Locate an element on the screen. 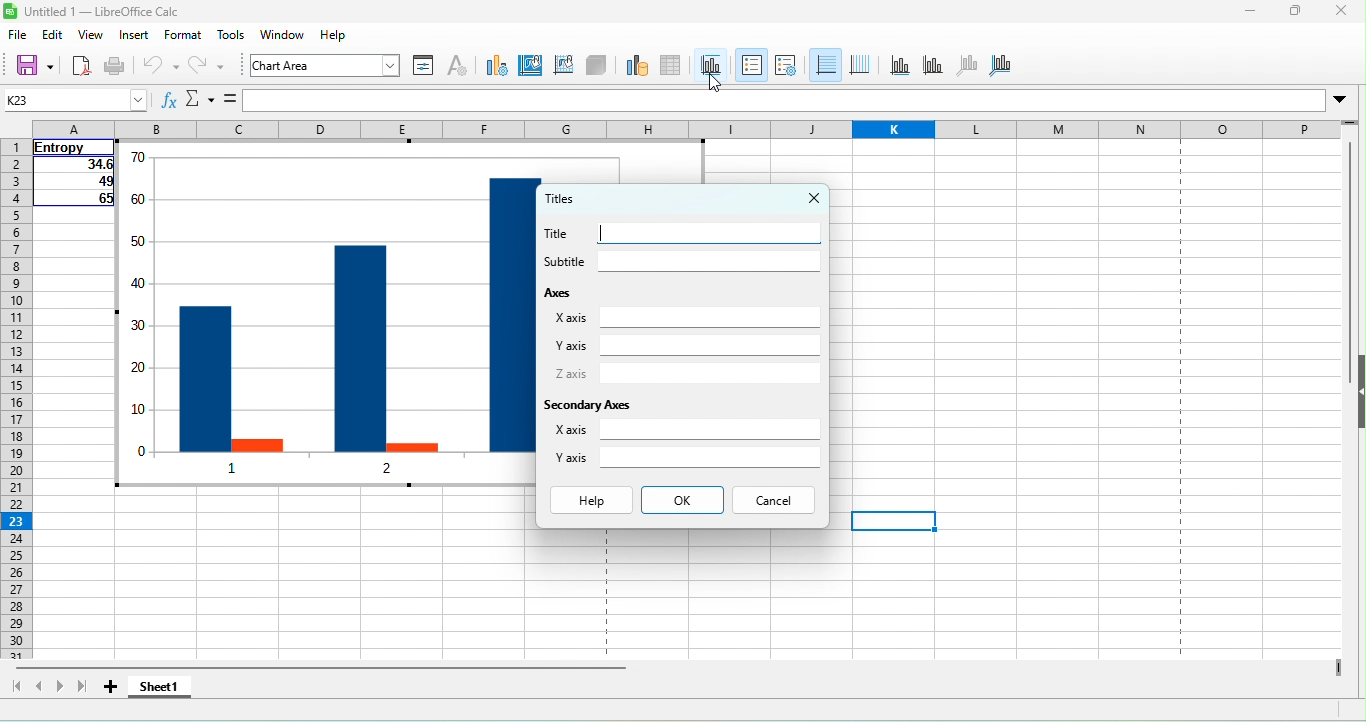  minimize is located at coordinates (1234, 14).